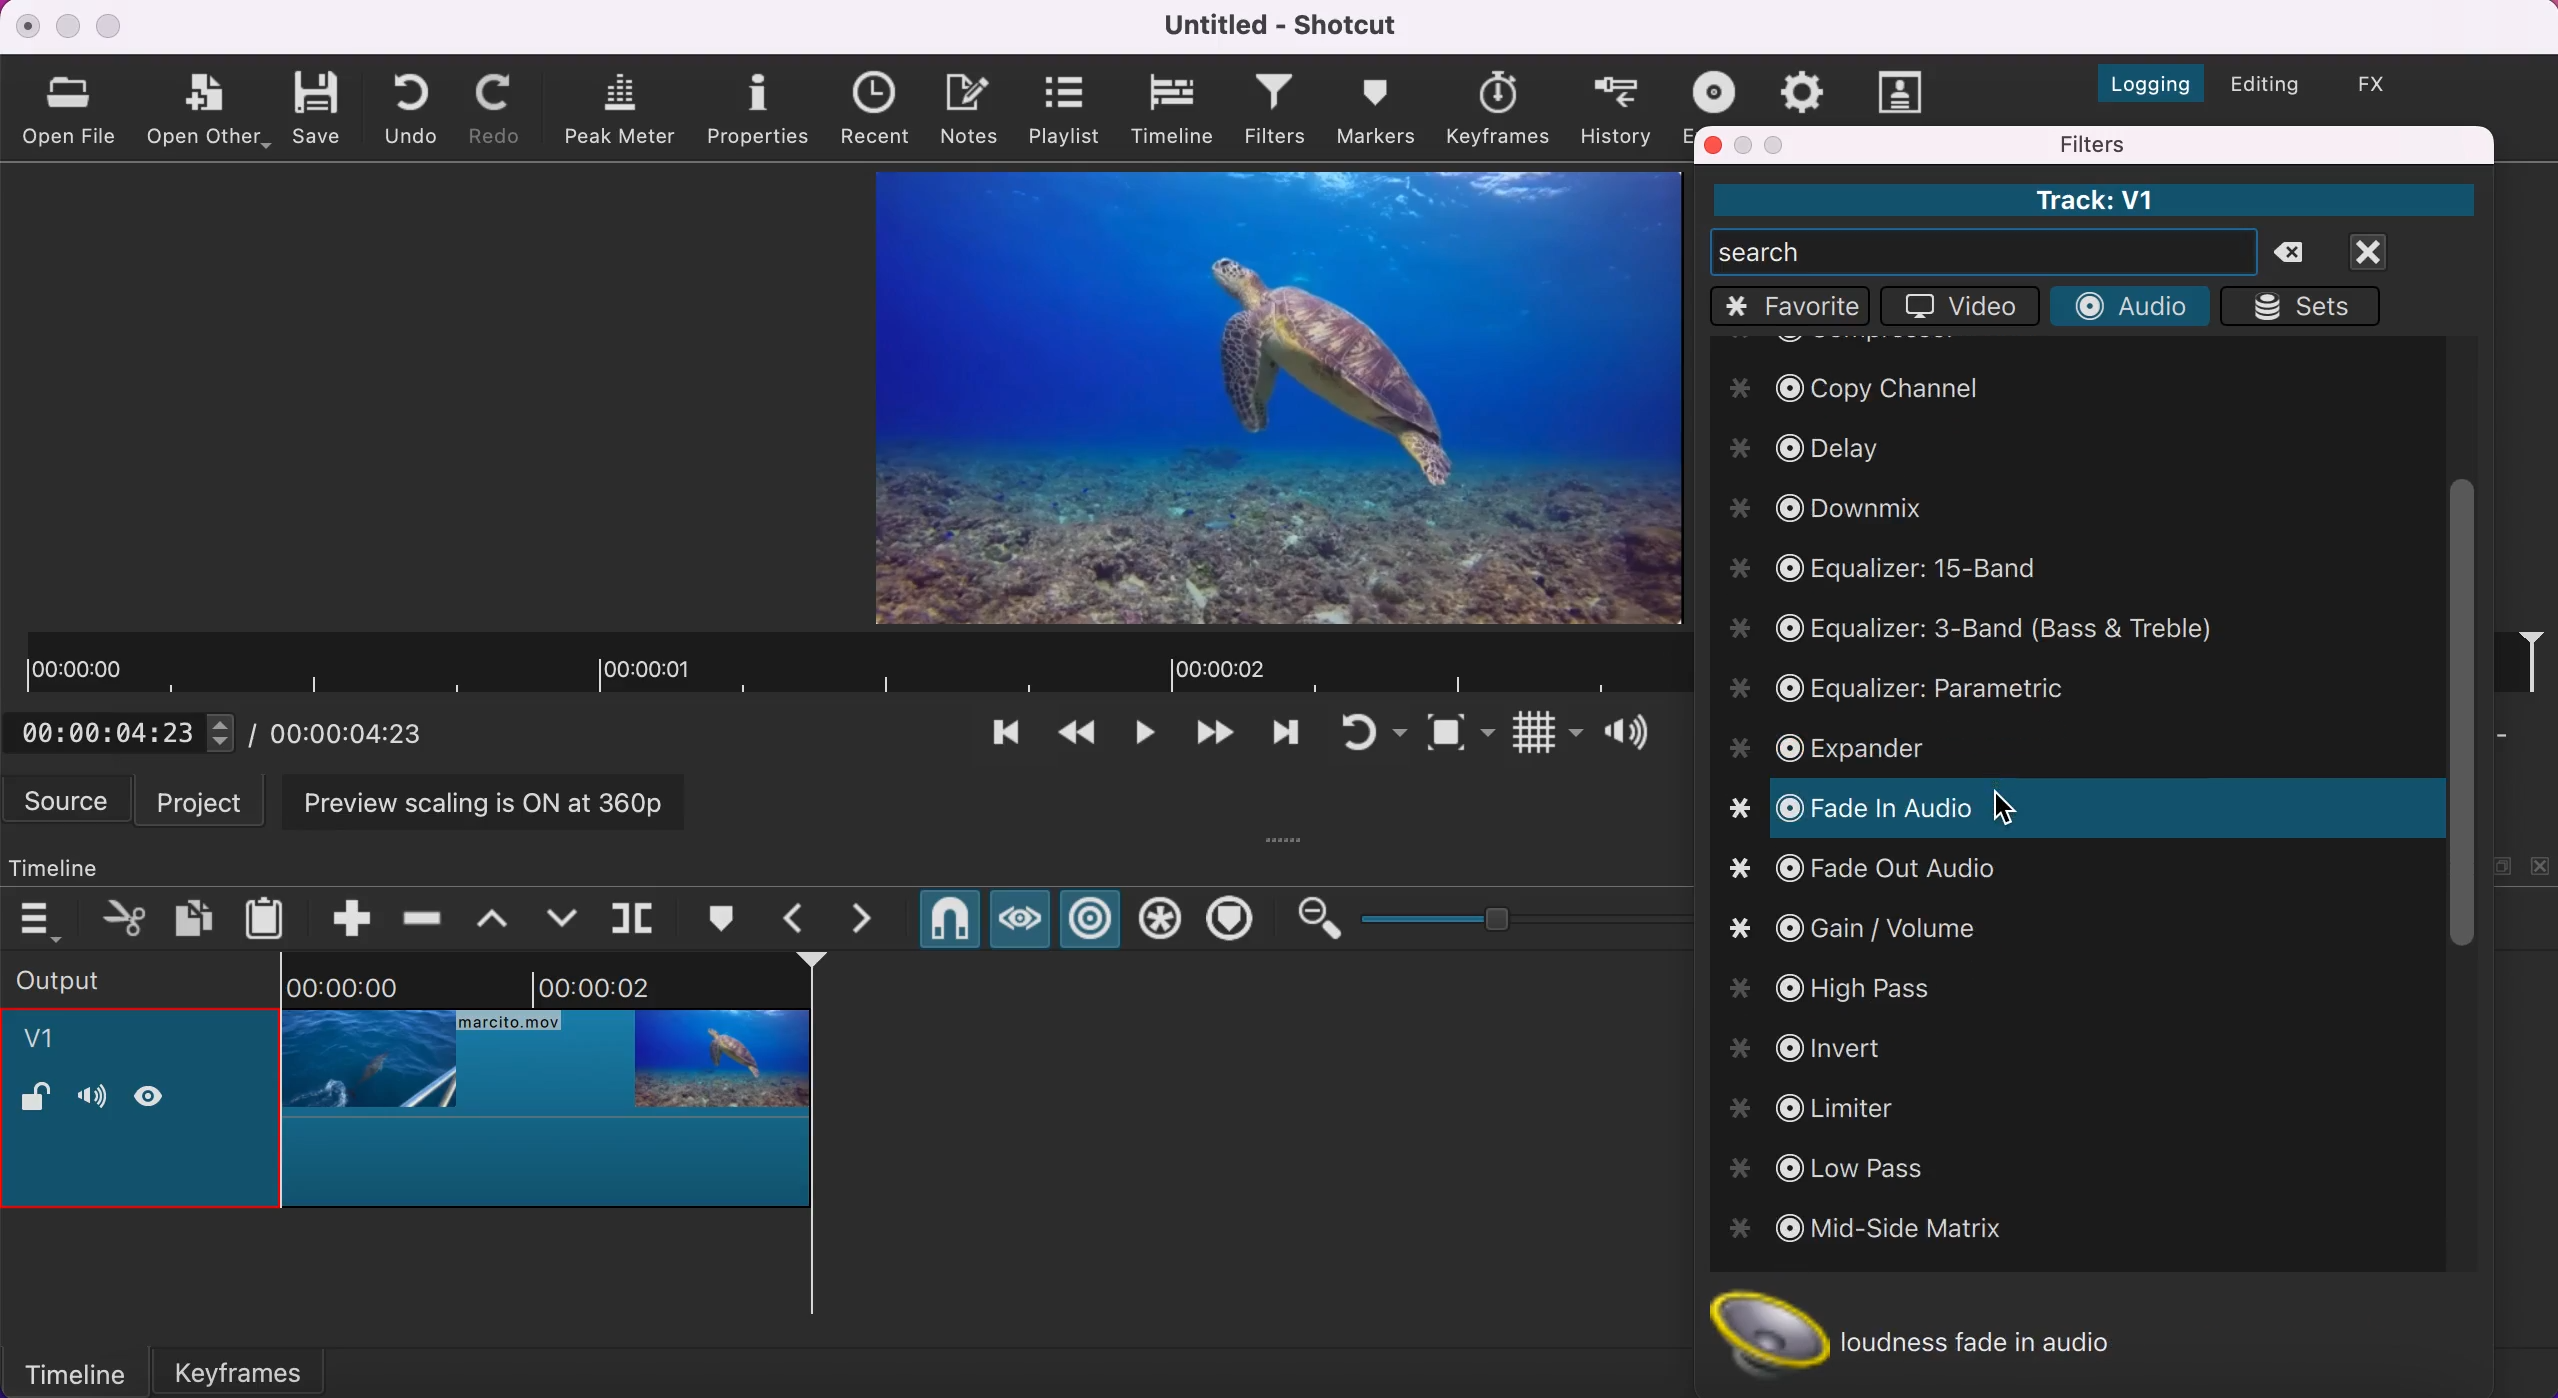  I want to click on zoom out, so click(1317, 919).